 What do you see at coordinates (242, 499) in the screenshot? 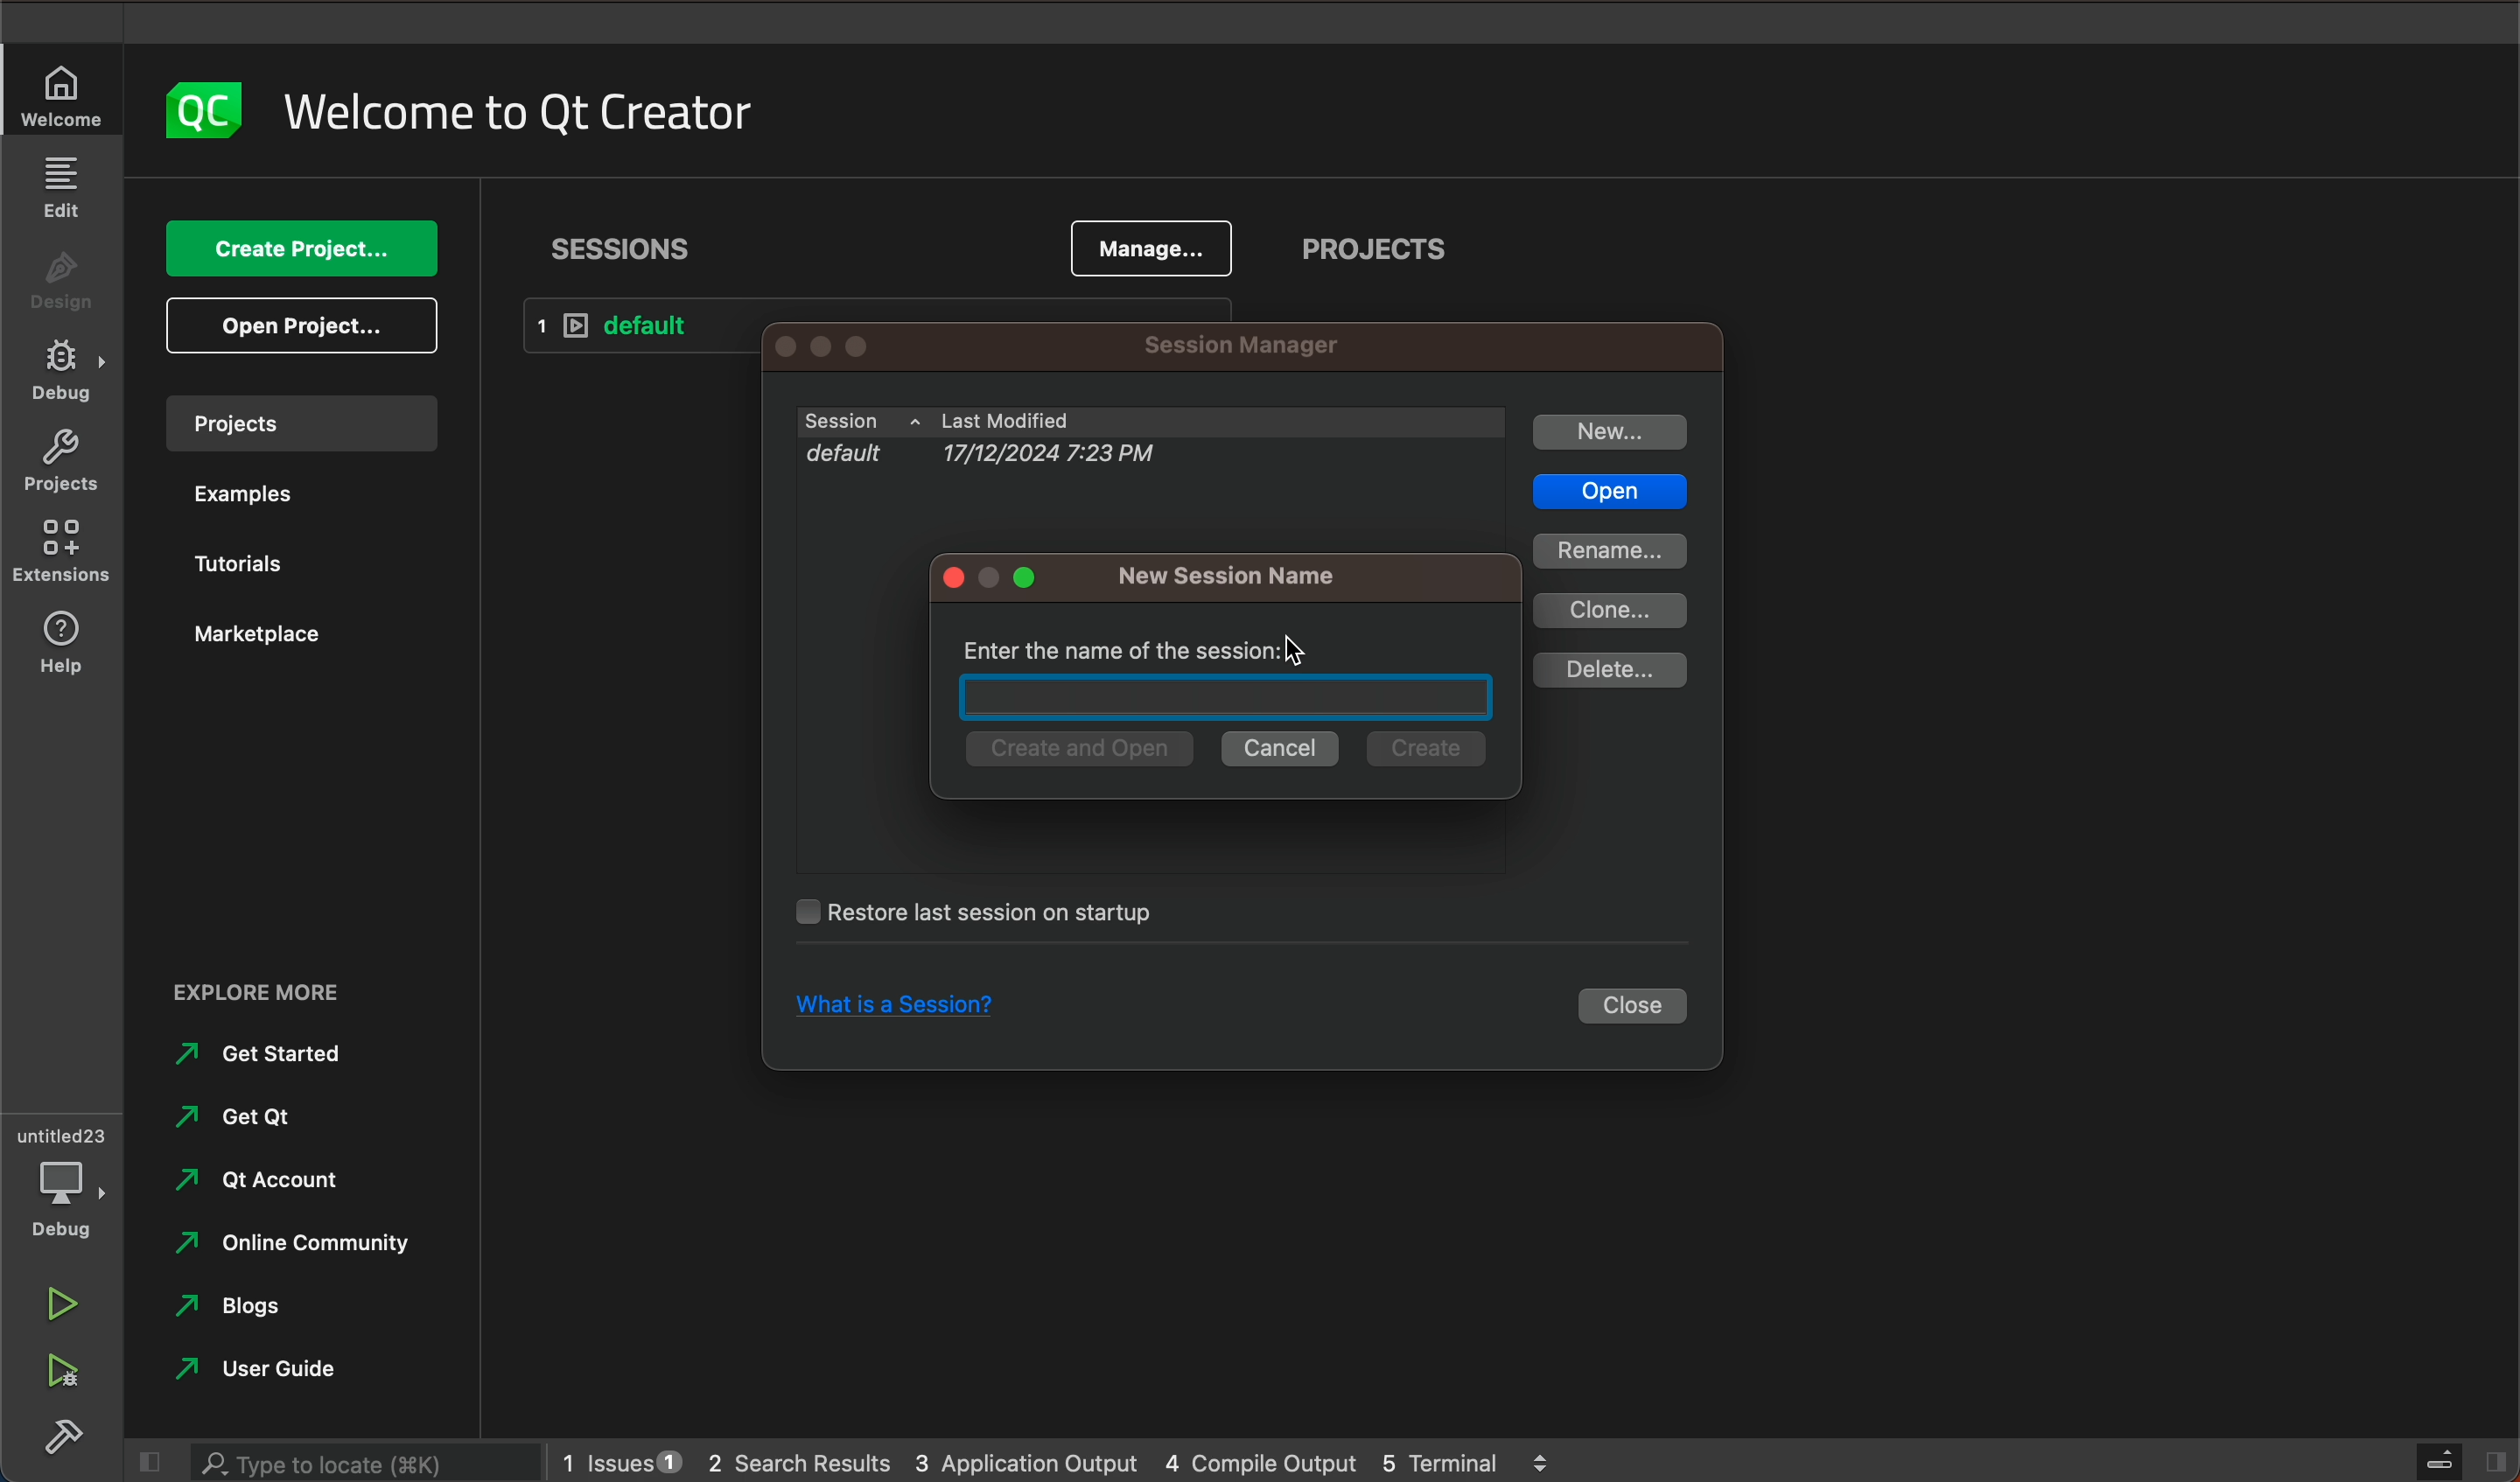
I see `examples` at bounding box center [242, 499].